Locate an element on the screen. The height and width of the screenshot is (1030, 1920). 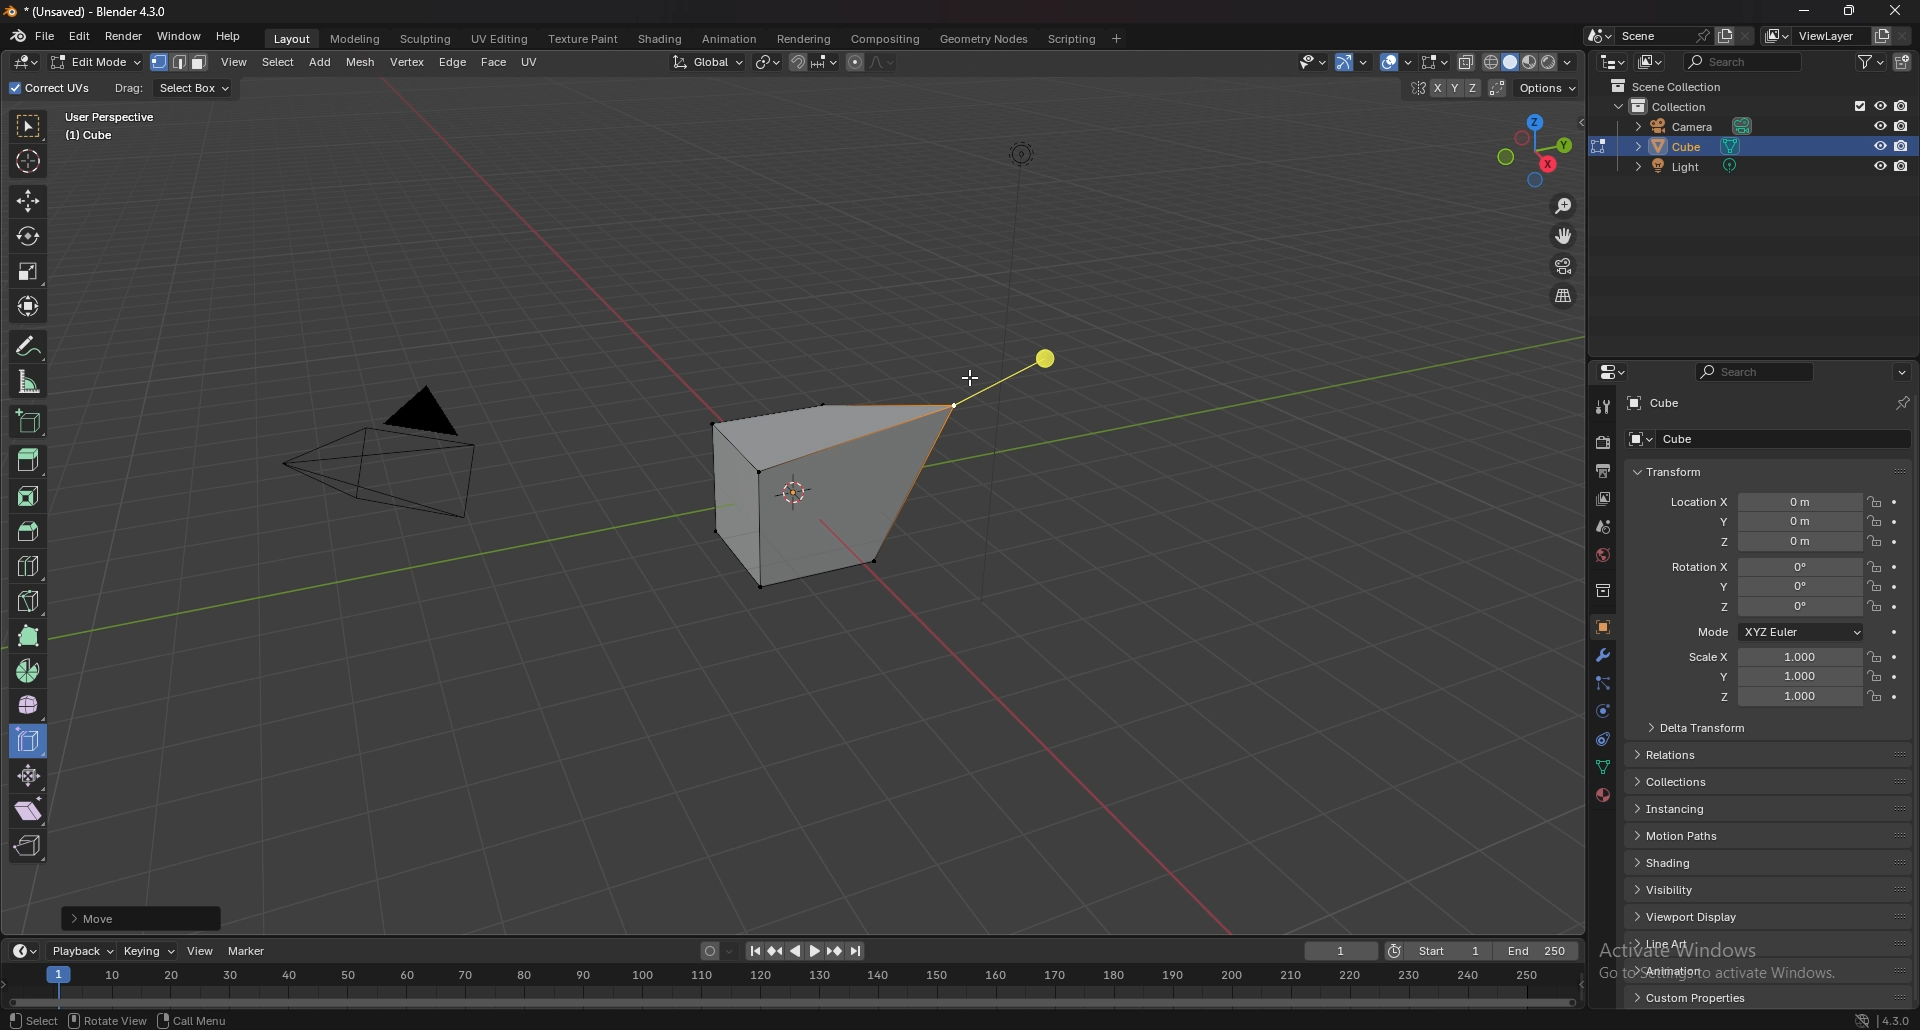
select is located at coordinates (29, 128).